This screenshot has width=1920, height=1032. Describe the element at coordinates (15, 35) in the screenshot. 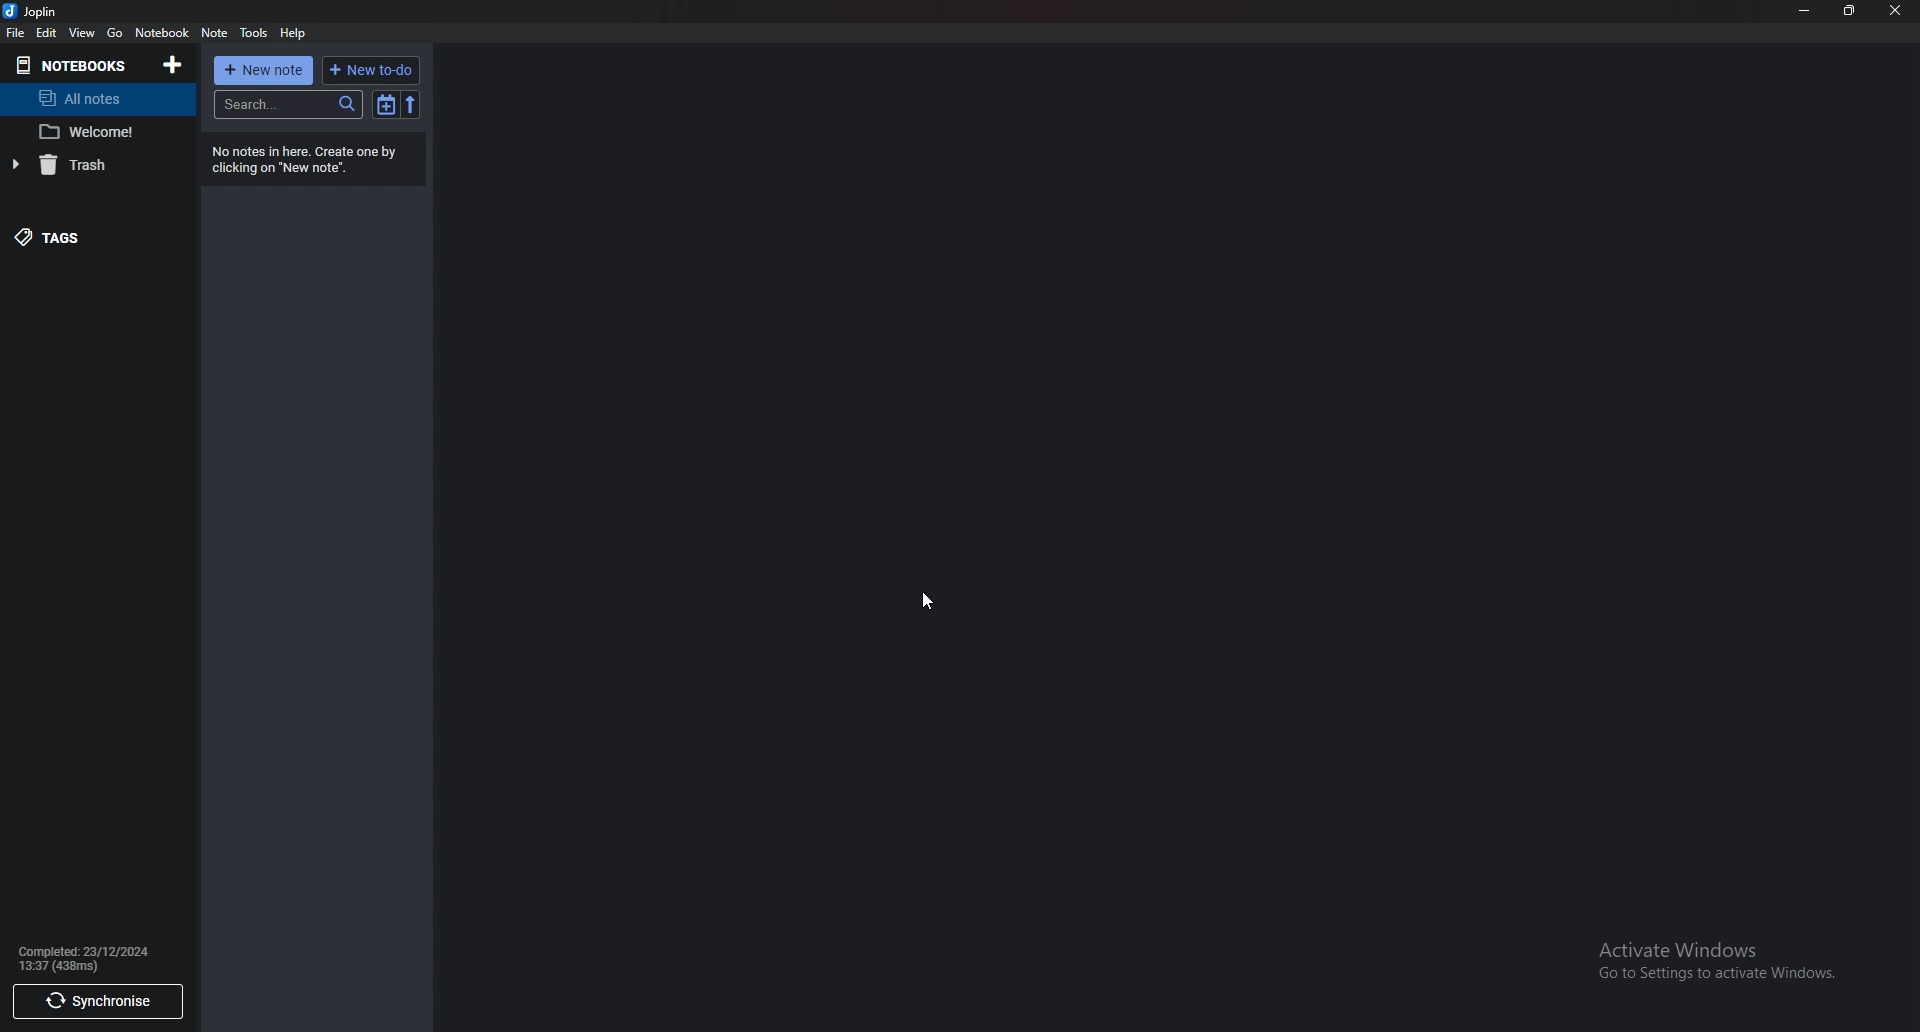

I see `file` at that location.